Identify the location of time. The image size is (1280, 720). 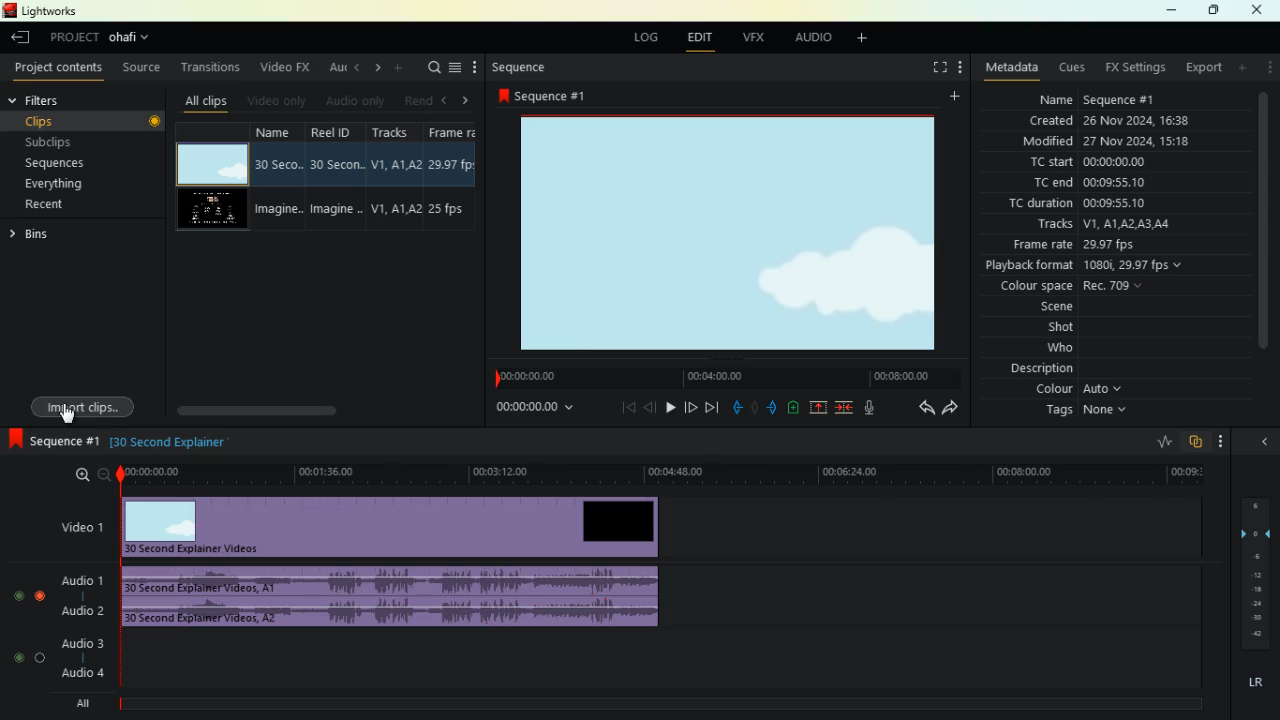
(722, 376).